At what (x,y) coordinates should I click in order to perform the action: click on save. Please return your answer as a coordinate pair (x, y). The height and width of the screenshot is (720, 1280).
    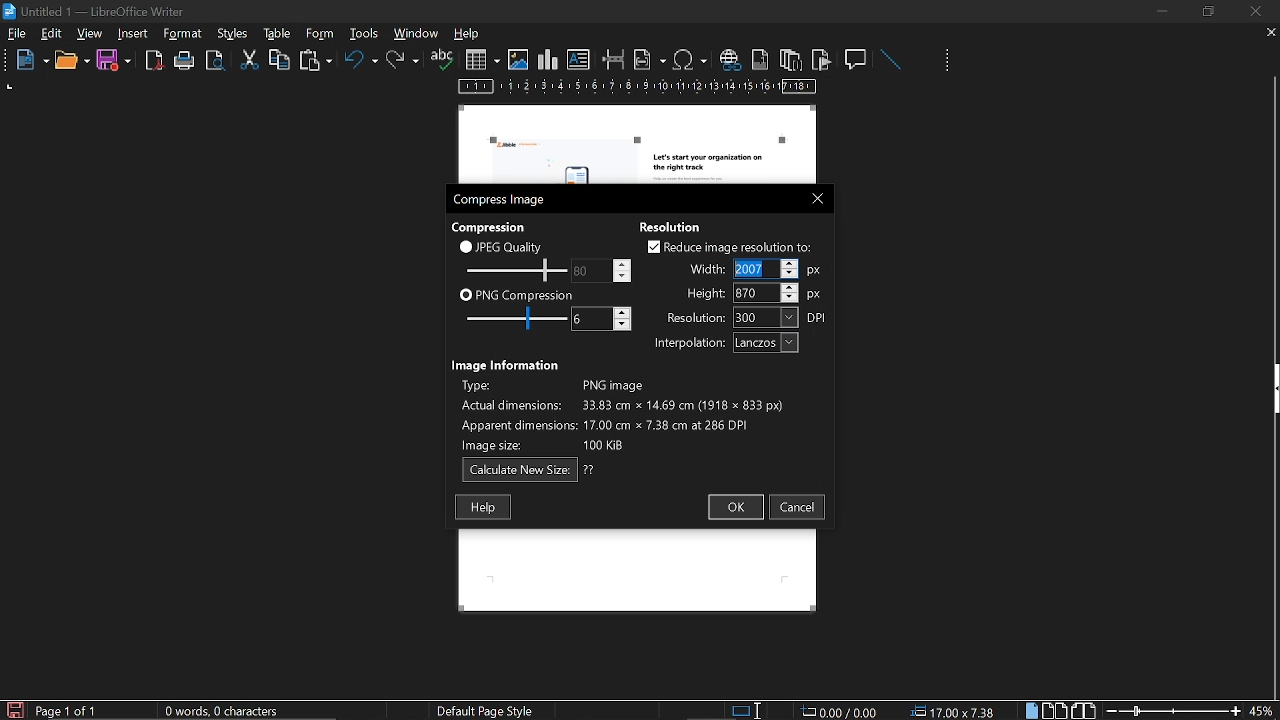
    Looking at the image, I should click on (114, 61).